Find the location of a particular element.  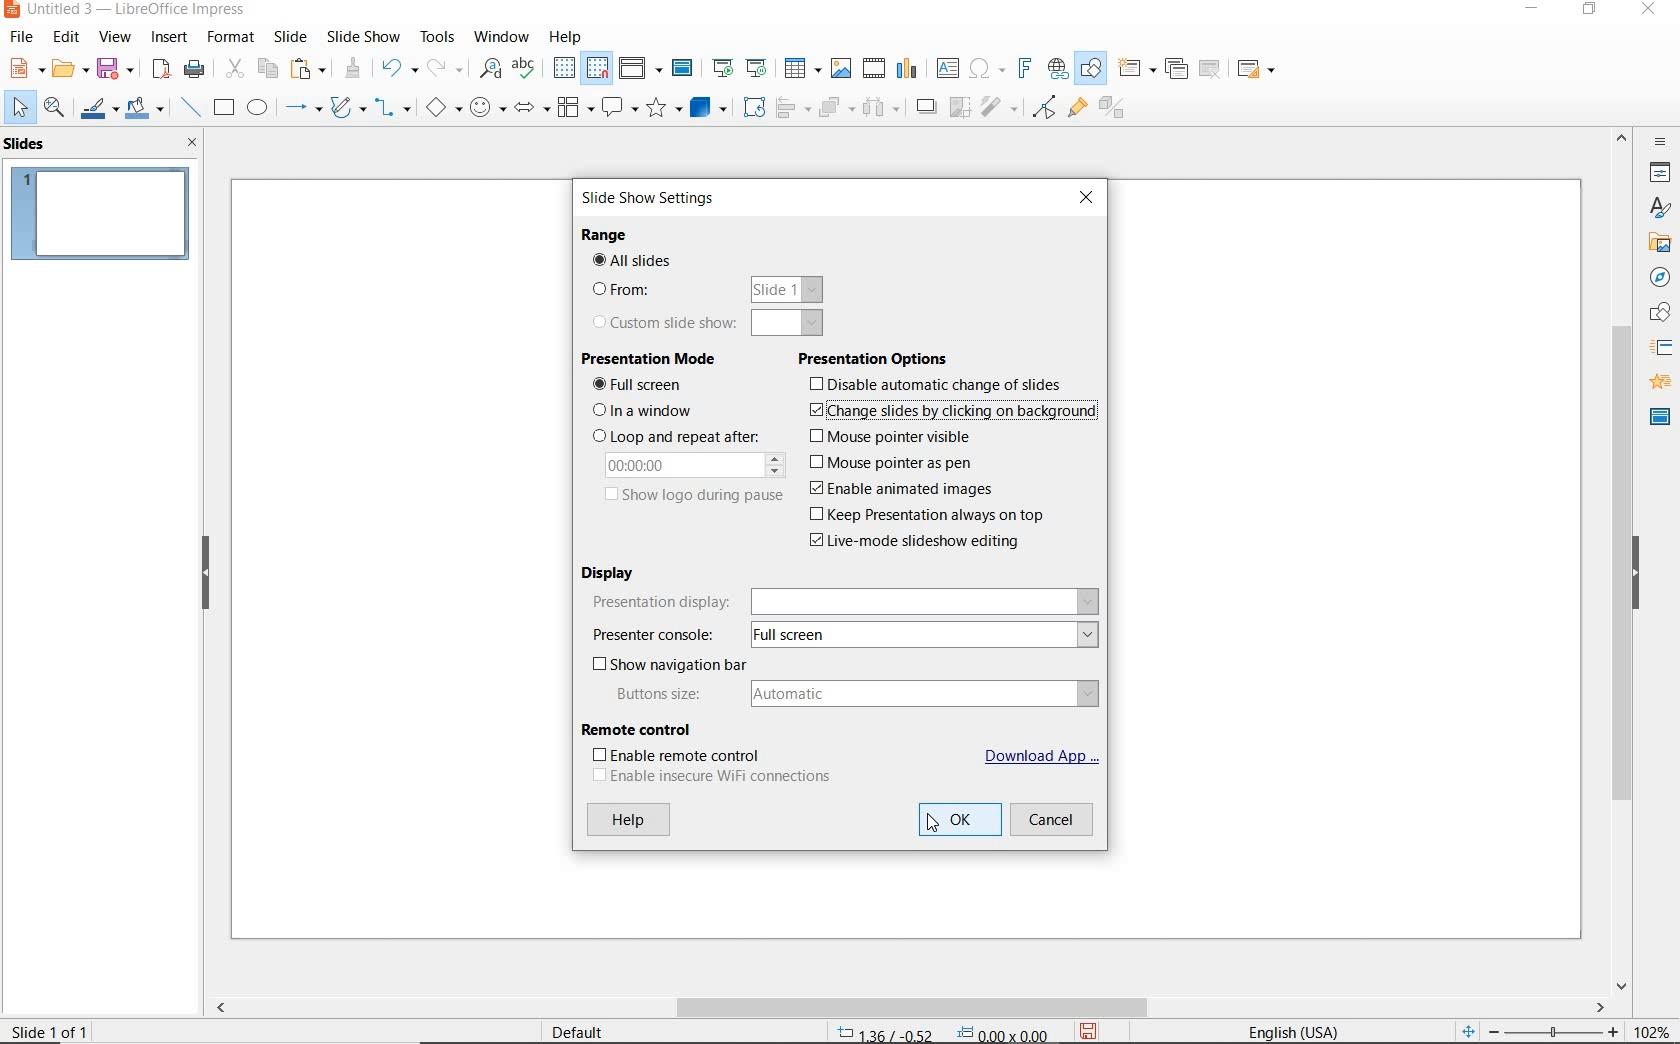

00.00.00 is located at coordinates (694, 464).